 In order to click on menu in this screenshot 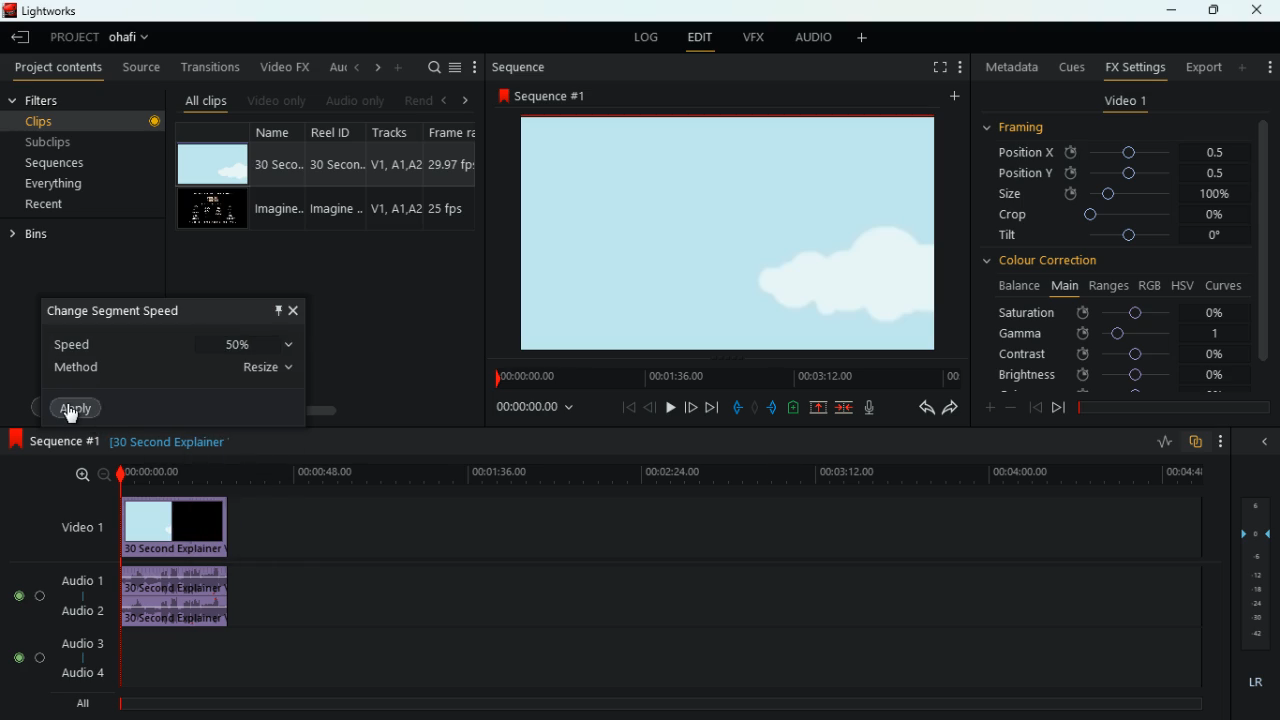, I will do `click(455, 67)`.